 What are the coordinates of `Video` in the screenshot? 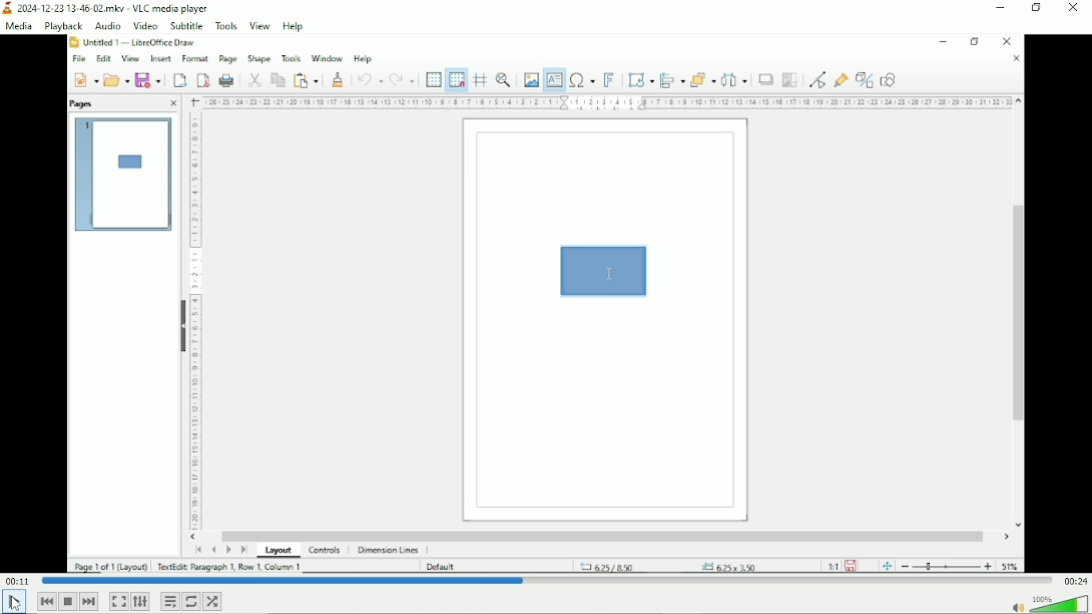 It's located at (547, 304).